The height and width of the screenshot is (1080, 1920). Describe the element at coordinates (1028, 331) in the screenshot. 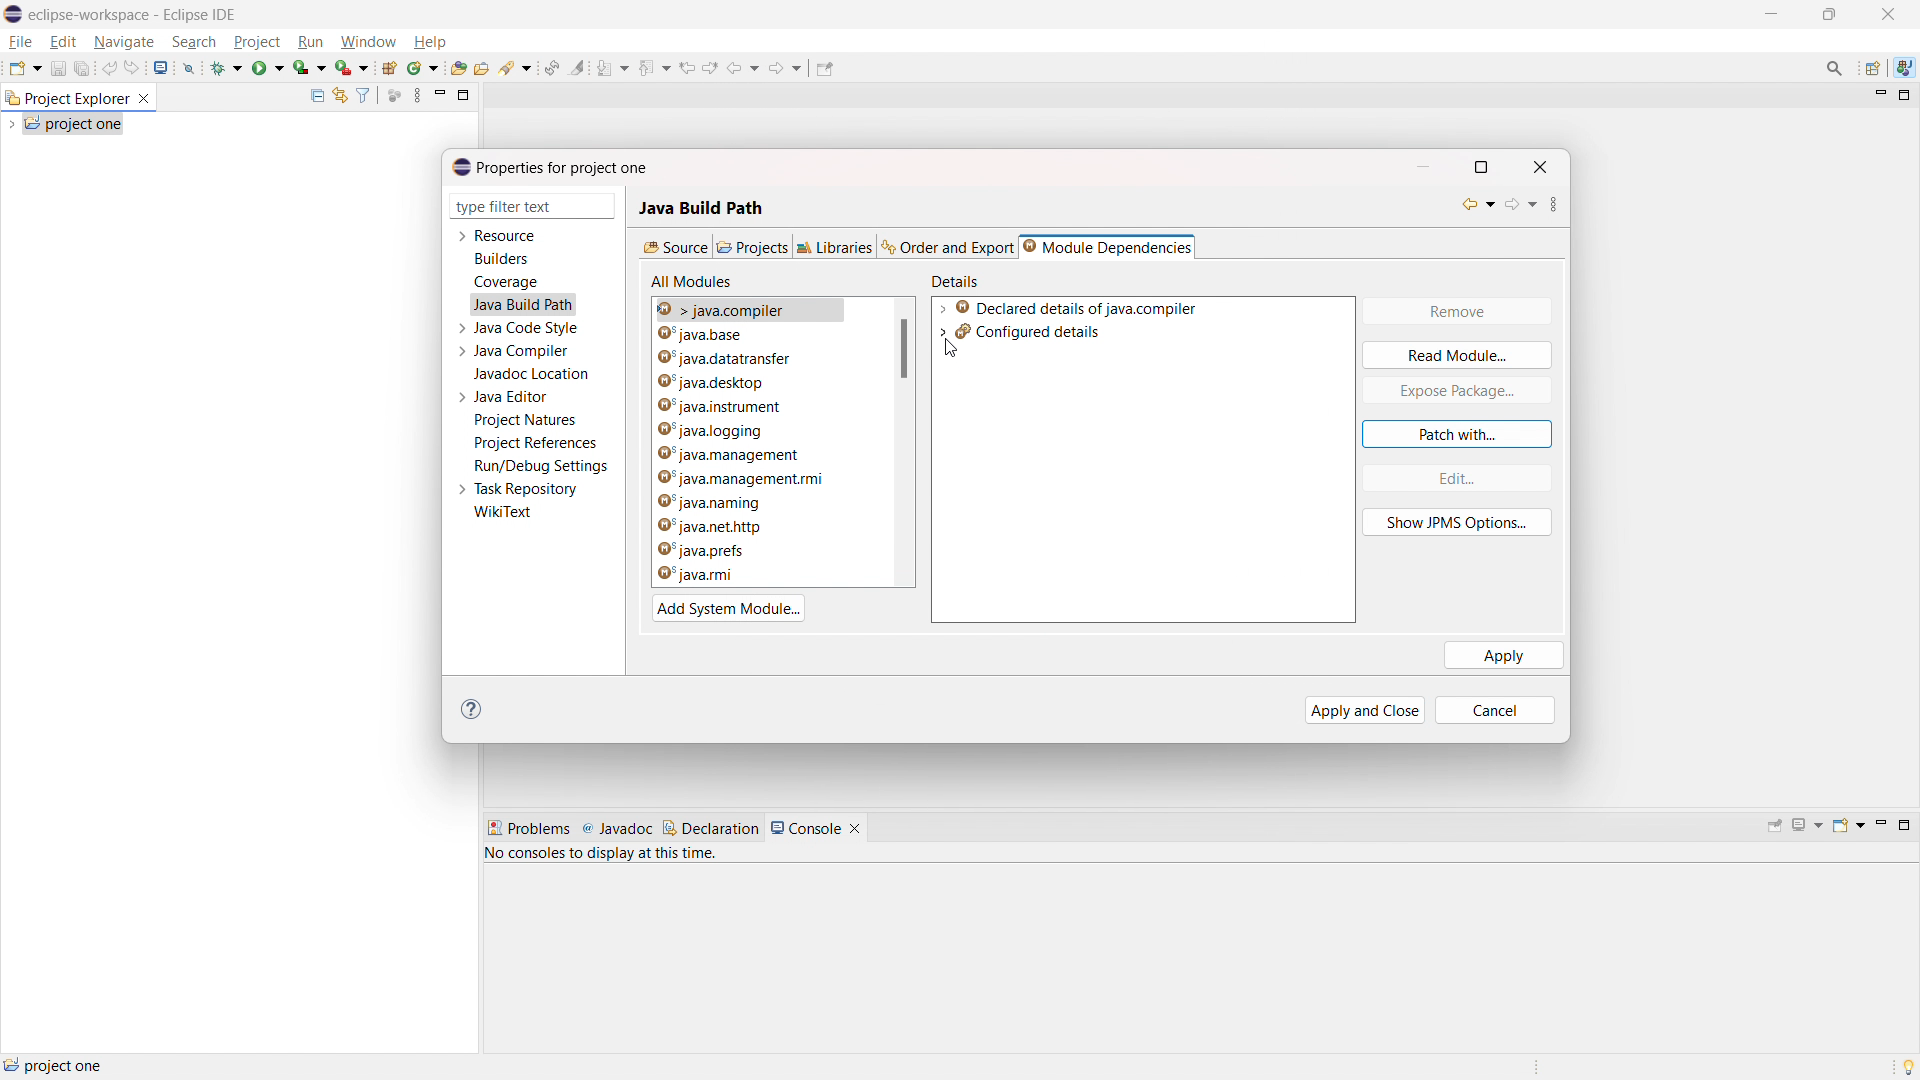

I see `configured details` at that location.